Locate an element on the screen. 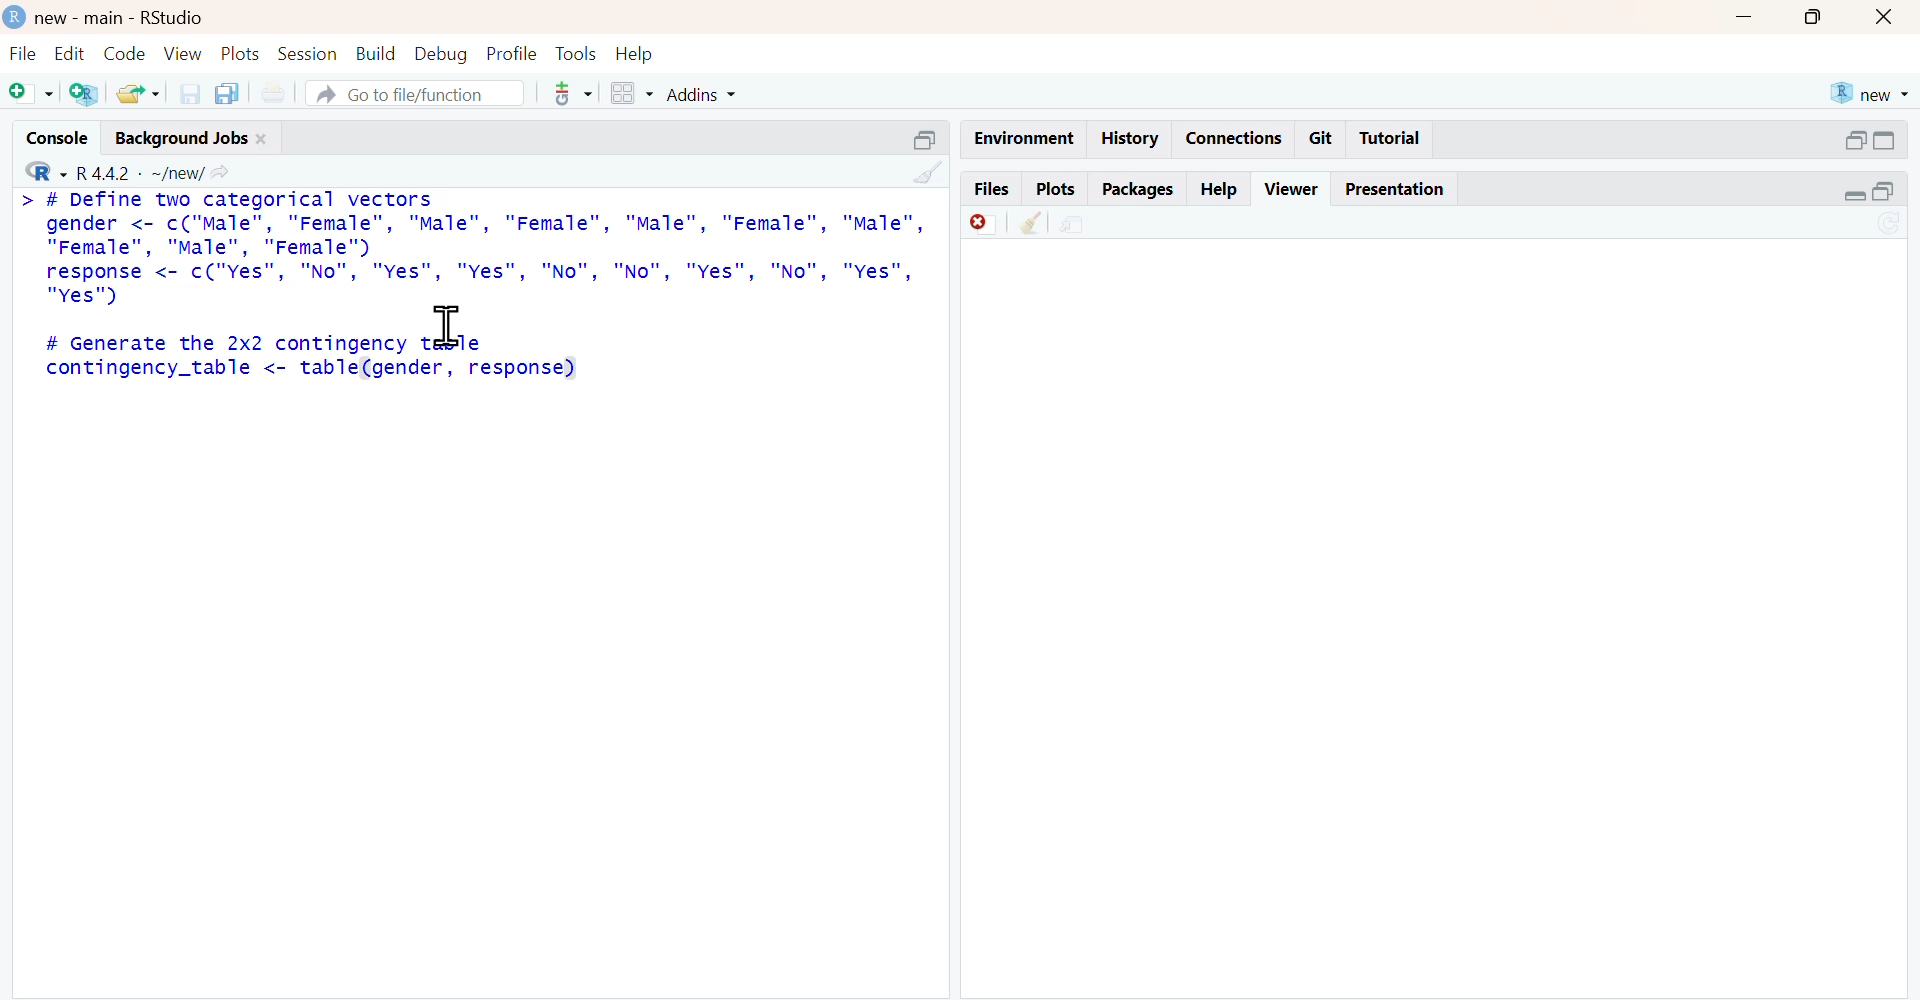  edit is located at coordinates (72, 54).